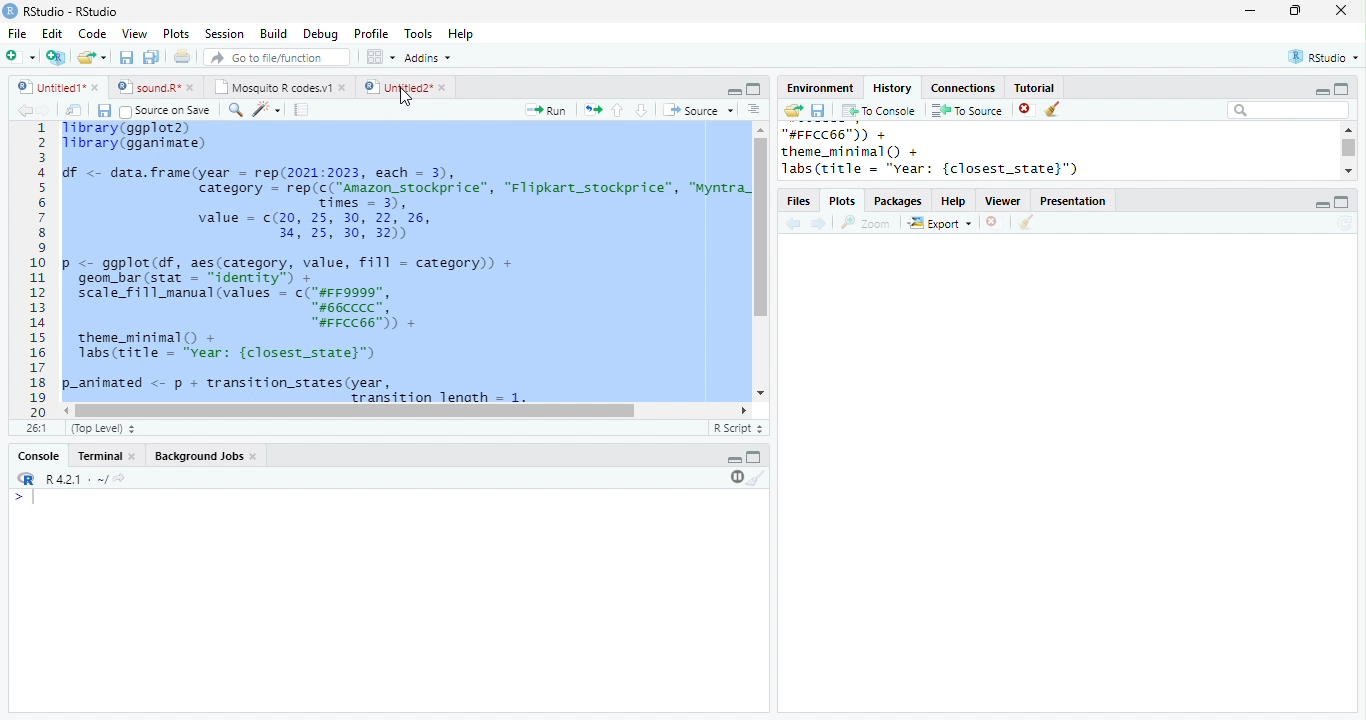  Describe the element at coordinates (92, 58) in the screenshot. I see `open file` at that location.